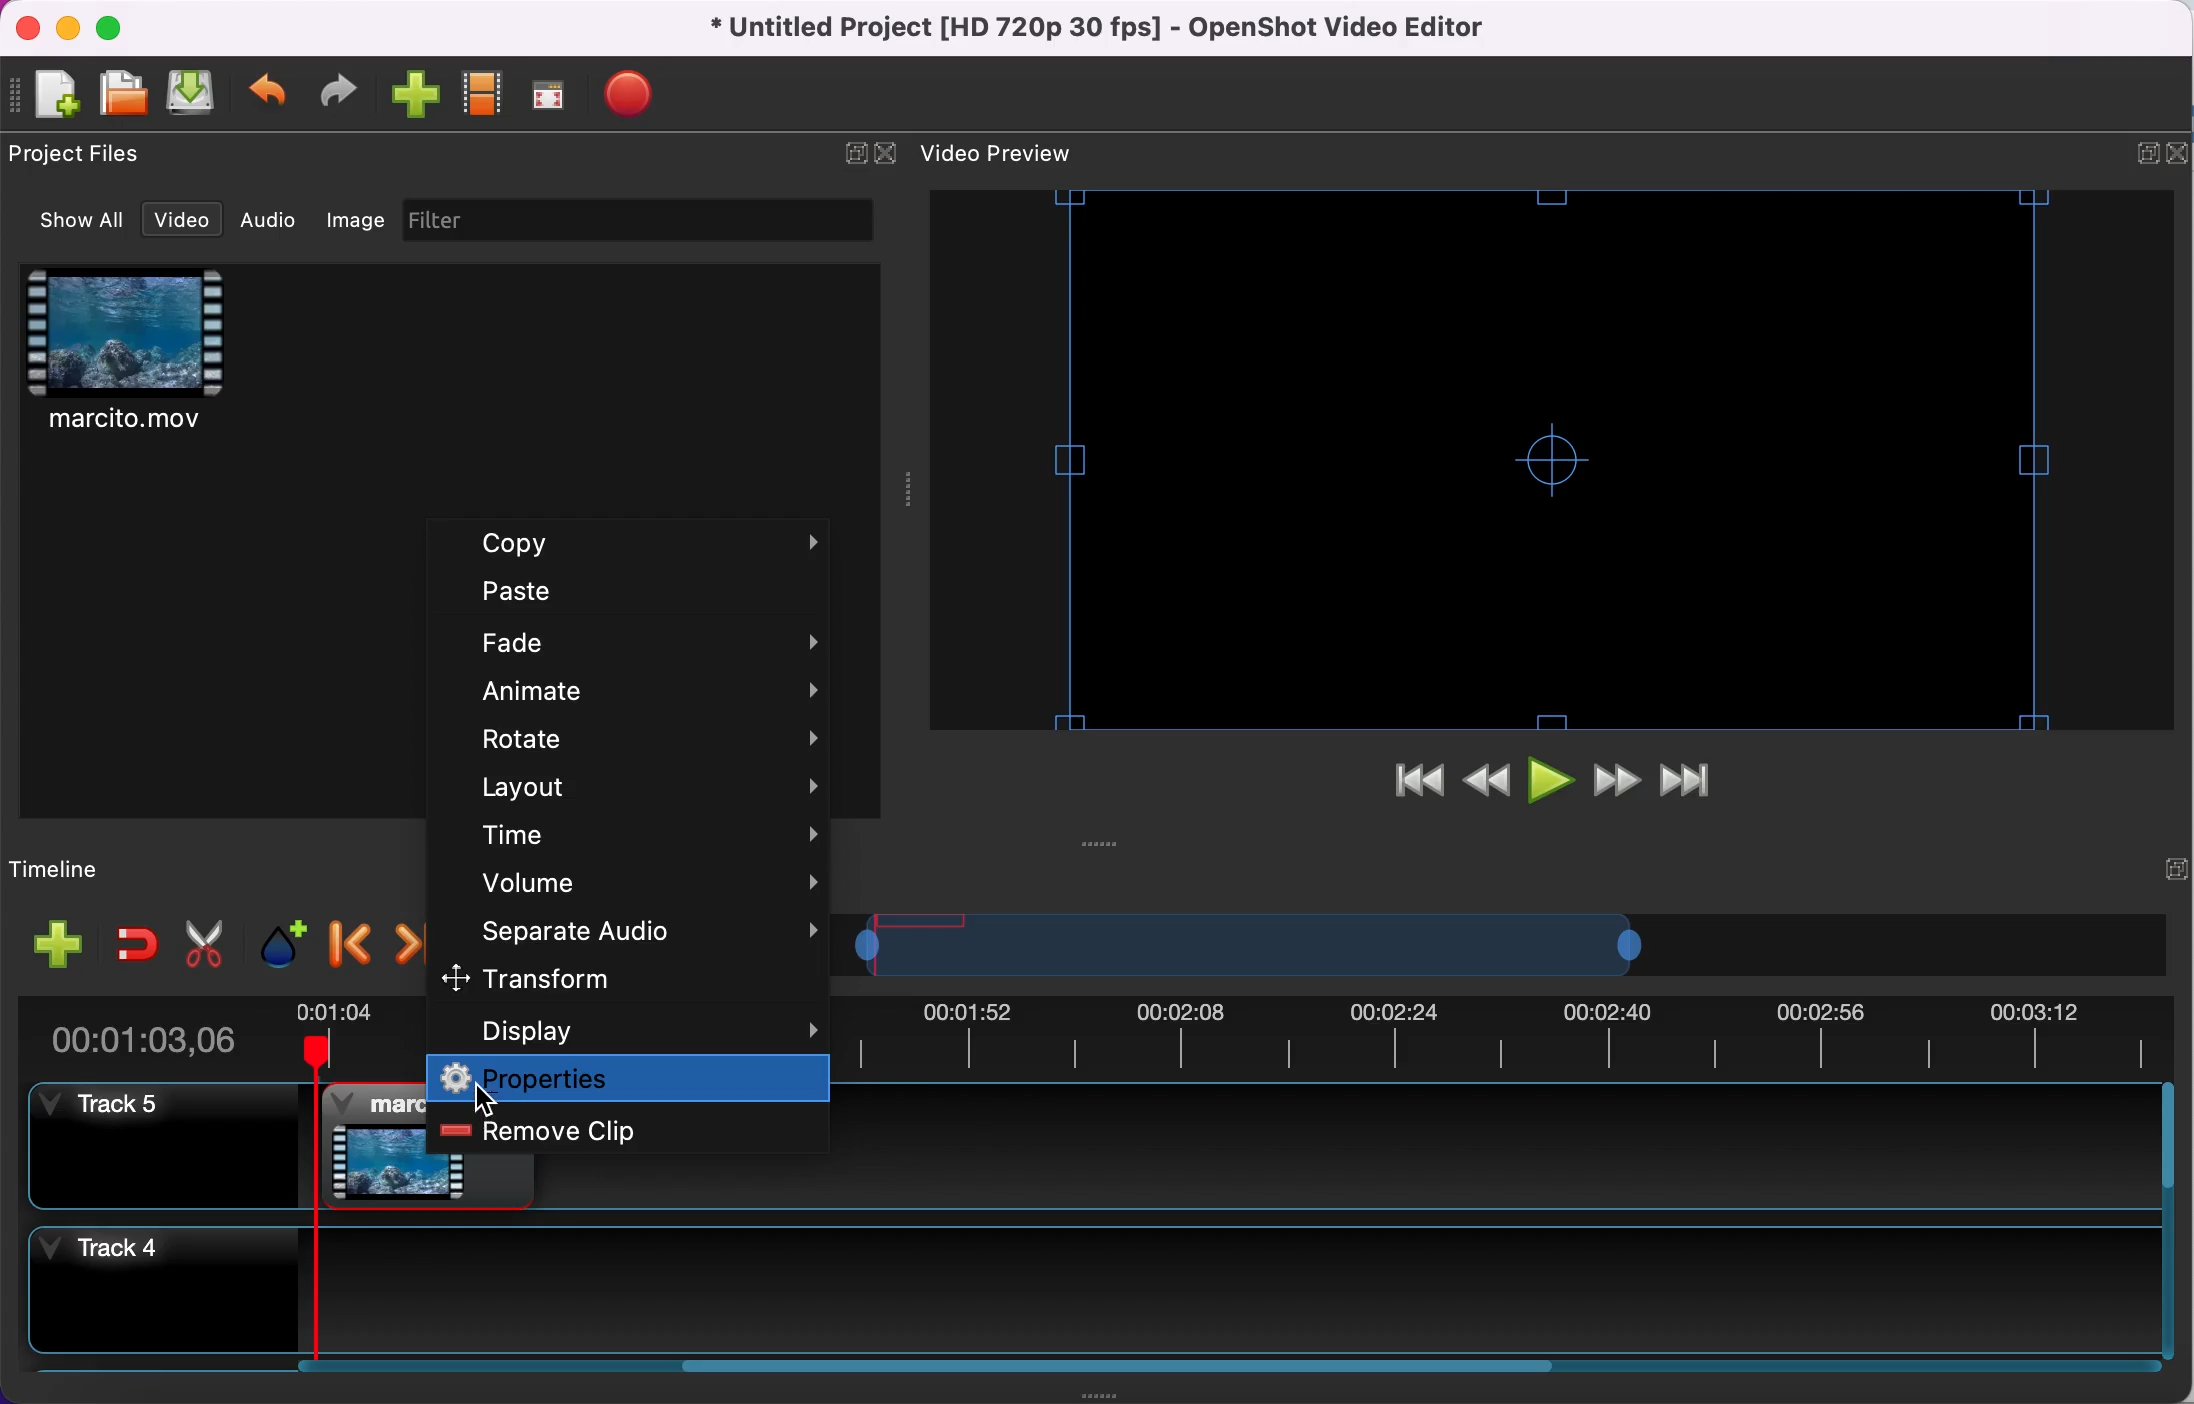 The height and width of the screenshot is (1404, 2194). What do you see at coordinates (147, 359) in the screenshot?
I see `video` at bounding box center [147, 359].